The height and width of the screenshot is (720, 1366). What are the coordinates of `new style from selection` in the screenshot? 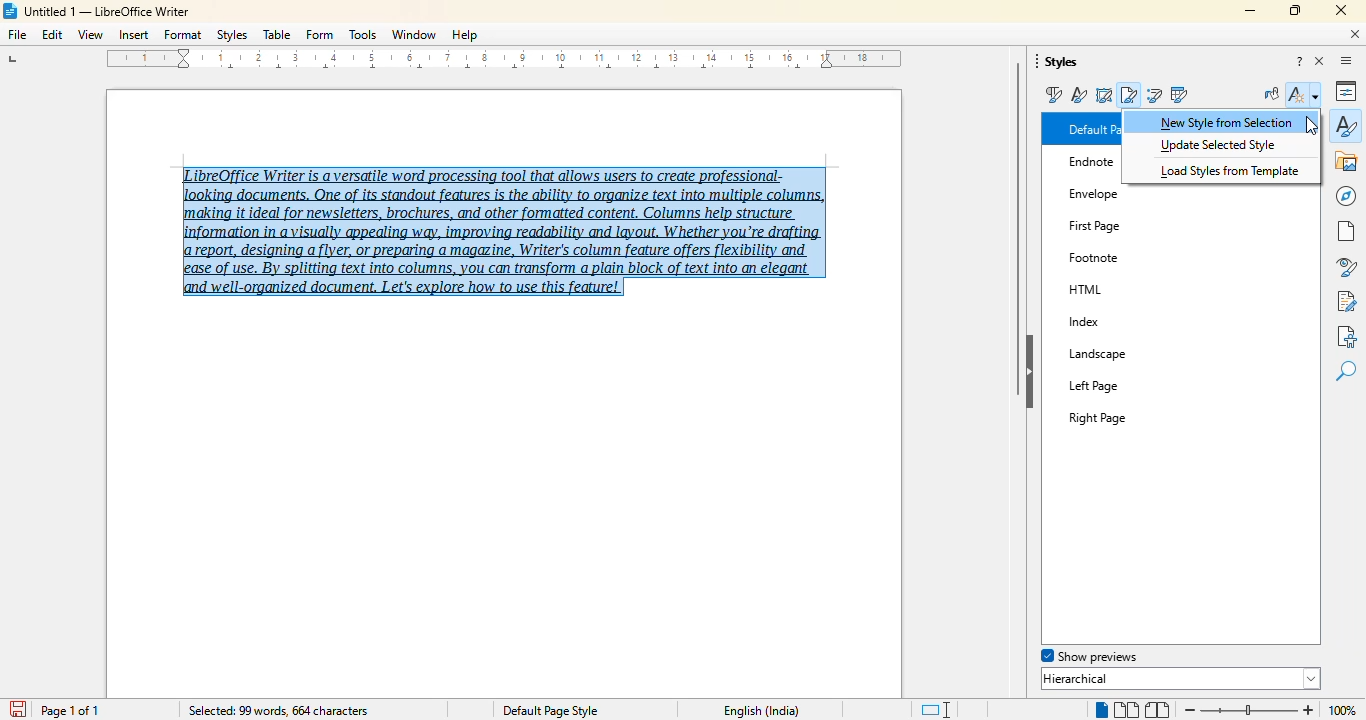 It's located at (1227, 121).